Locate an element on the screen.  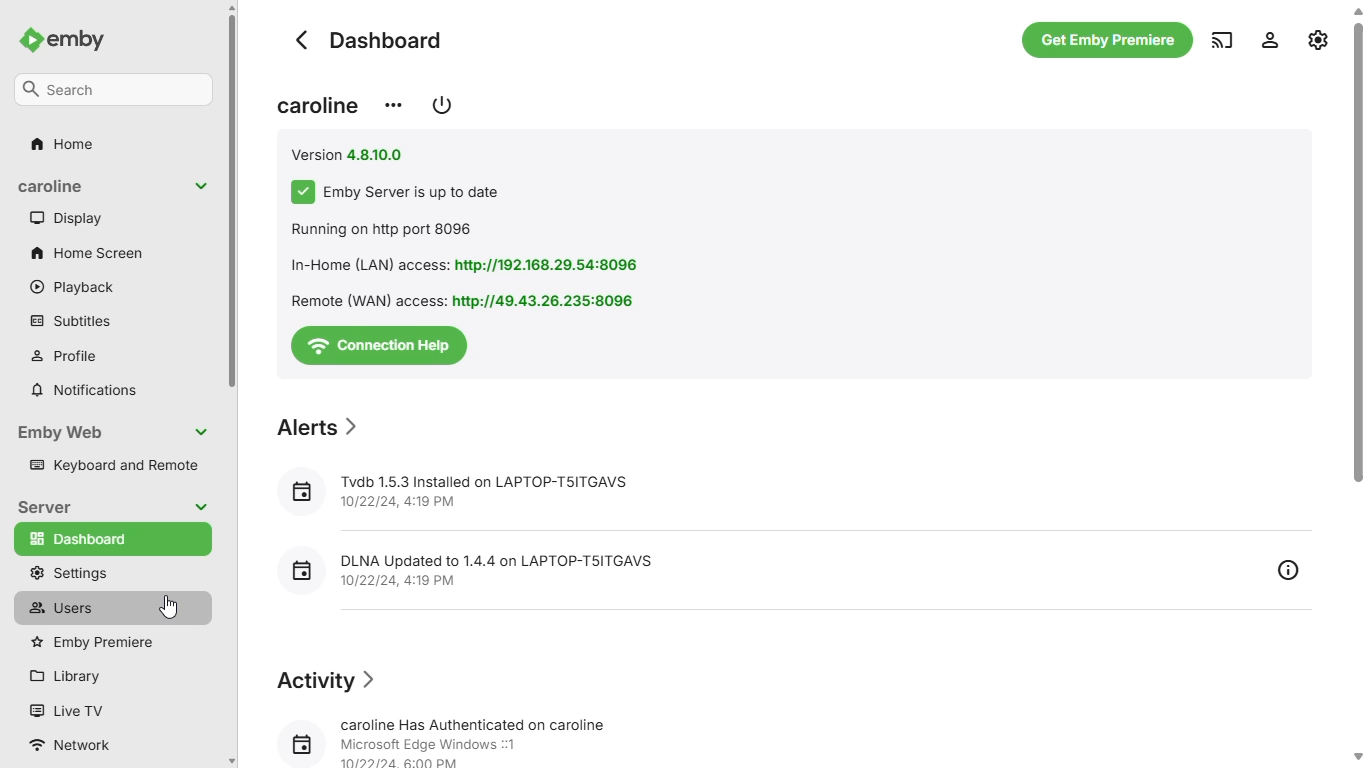
Calendar icon is located at coordinates (302, 571).